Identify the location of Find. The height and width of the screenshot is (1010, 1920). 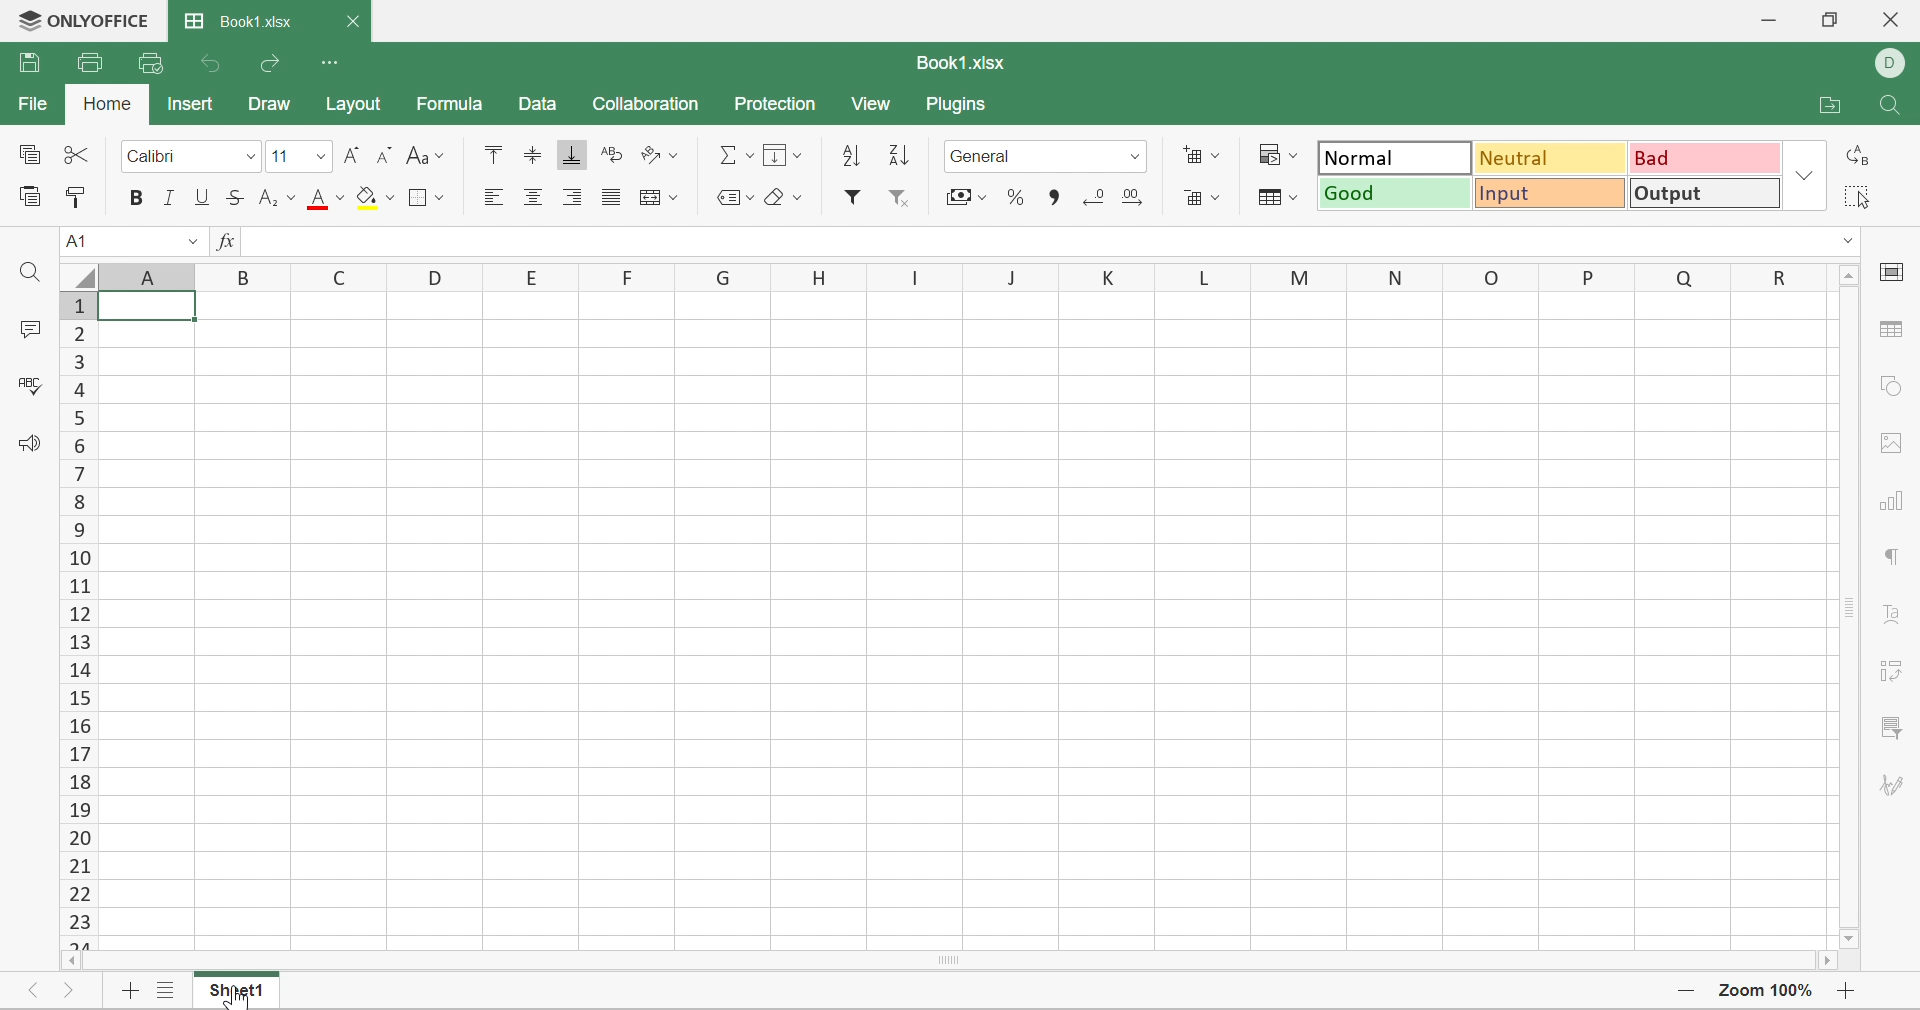
(28, 275).